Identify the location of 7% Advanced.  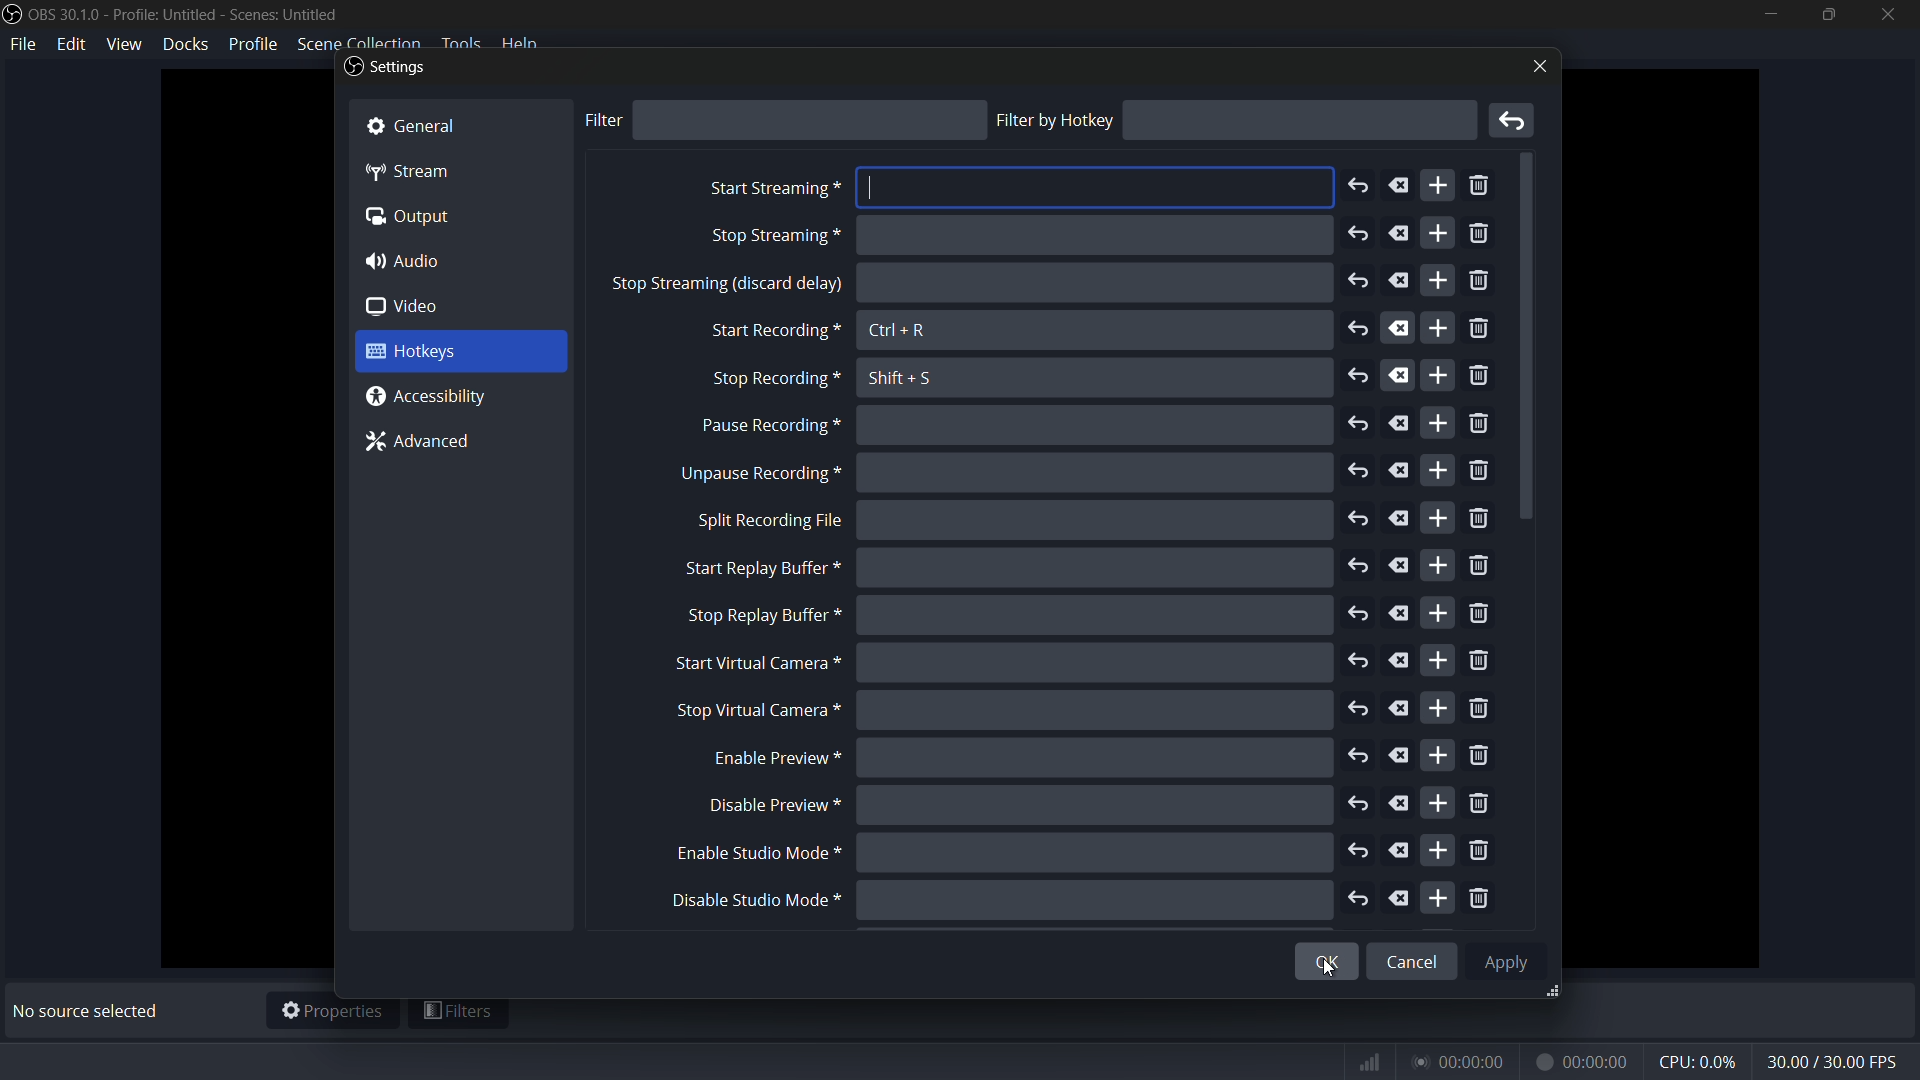
(427, 444).